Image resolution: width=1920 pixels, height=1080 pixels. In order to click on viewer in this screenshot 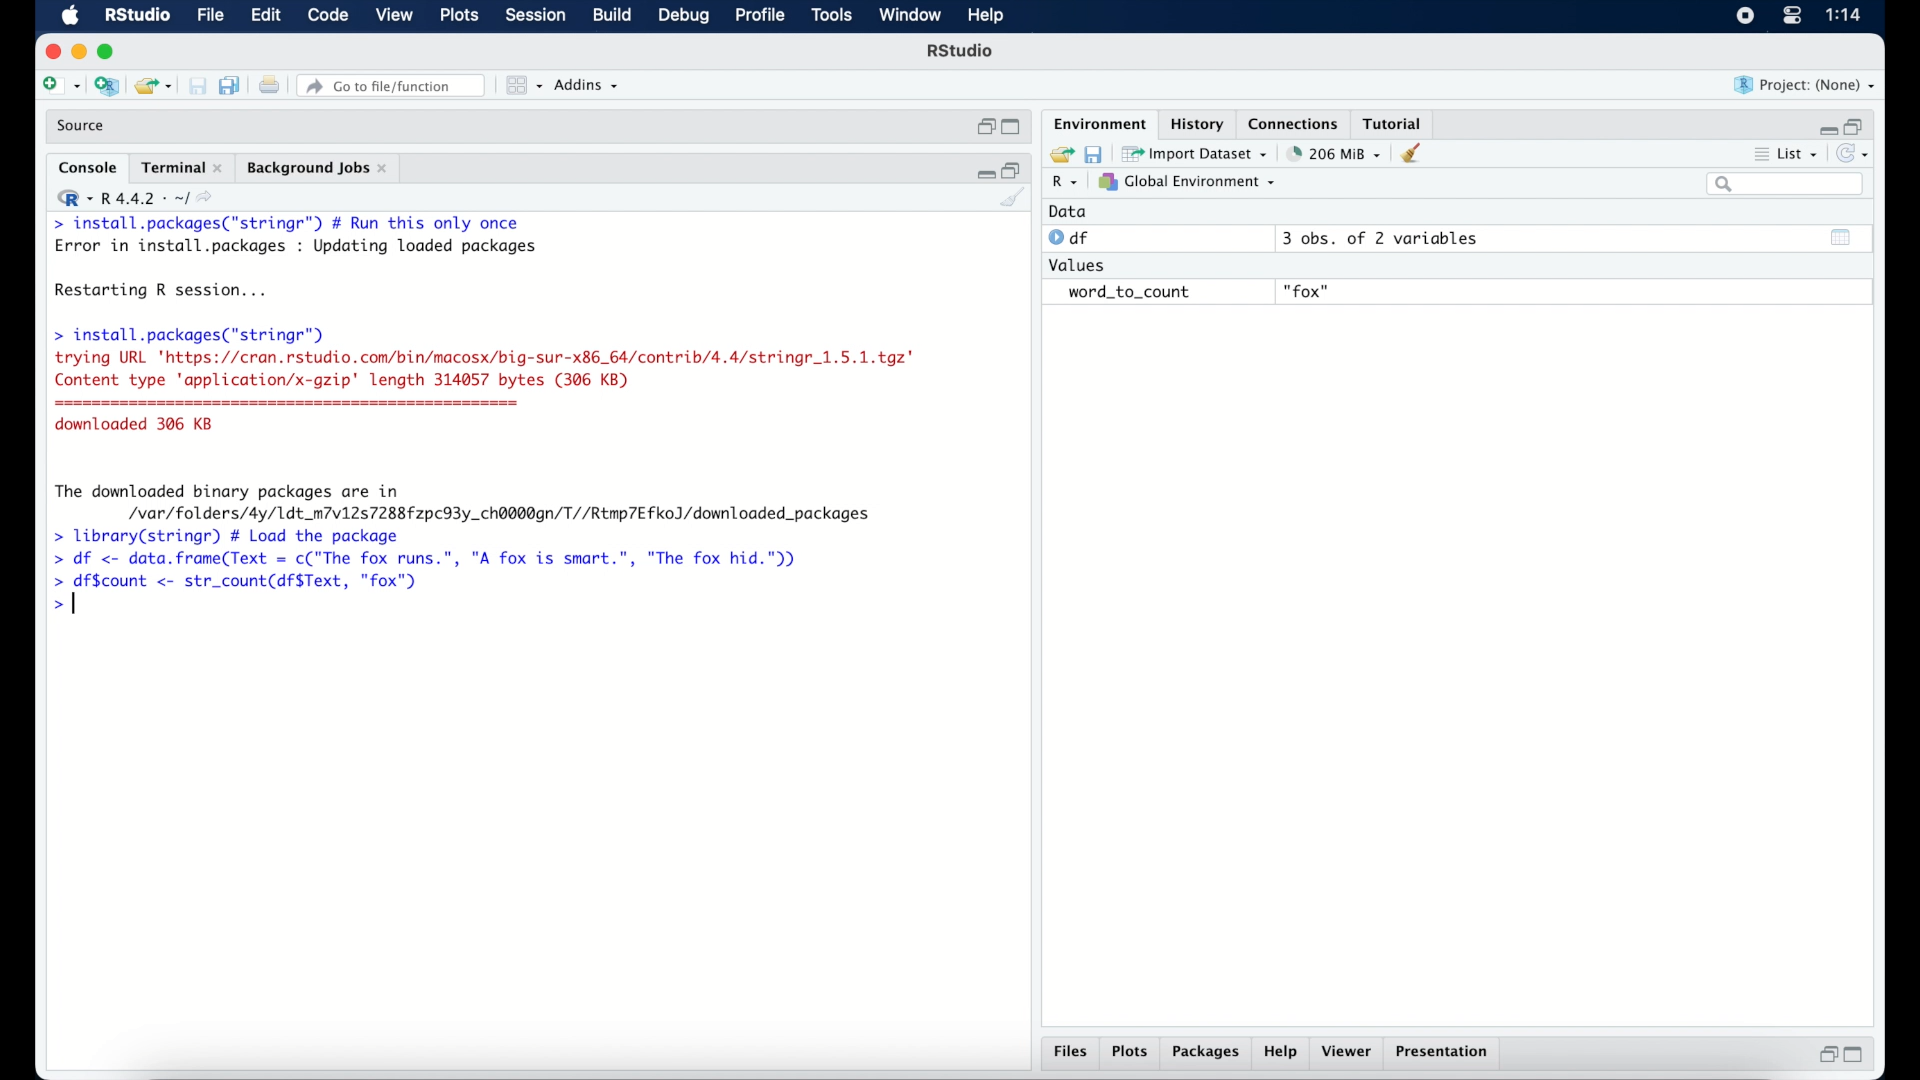, I will do `click(1348, 1052)`.